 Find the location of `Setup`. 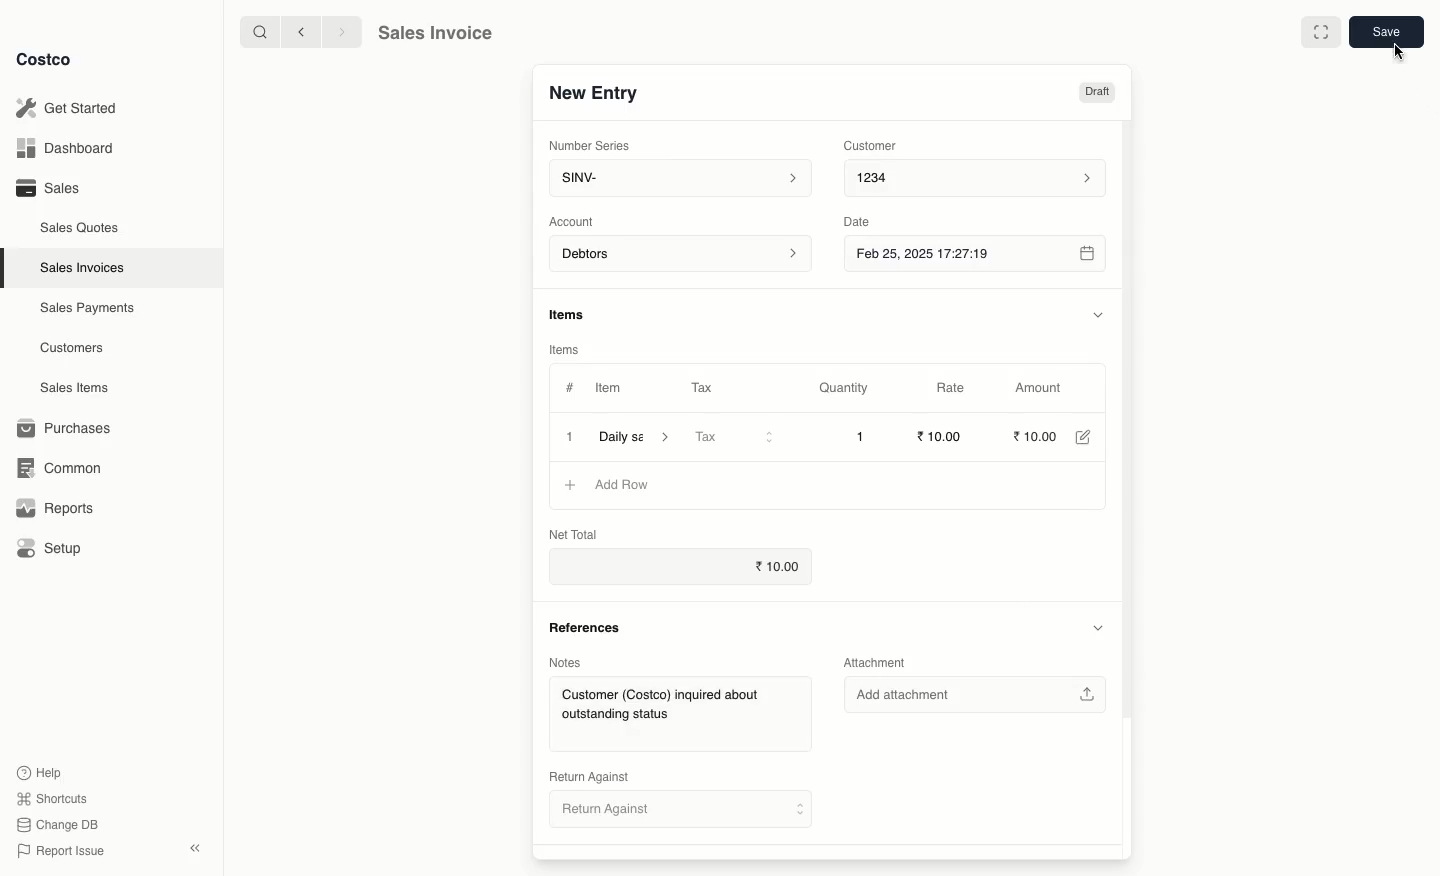

Setup is located at coordinates (50, 546).